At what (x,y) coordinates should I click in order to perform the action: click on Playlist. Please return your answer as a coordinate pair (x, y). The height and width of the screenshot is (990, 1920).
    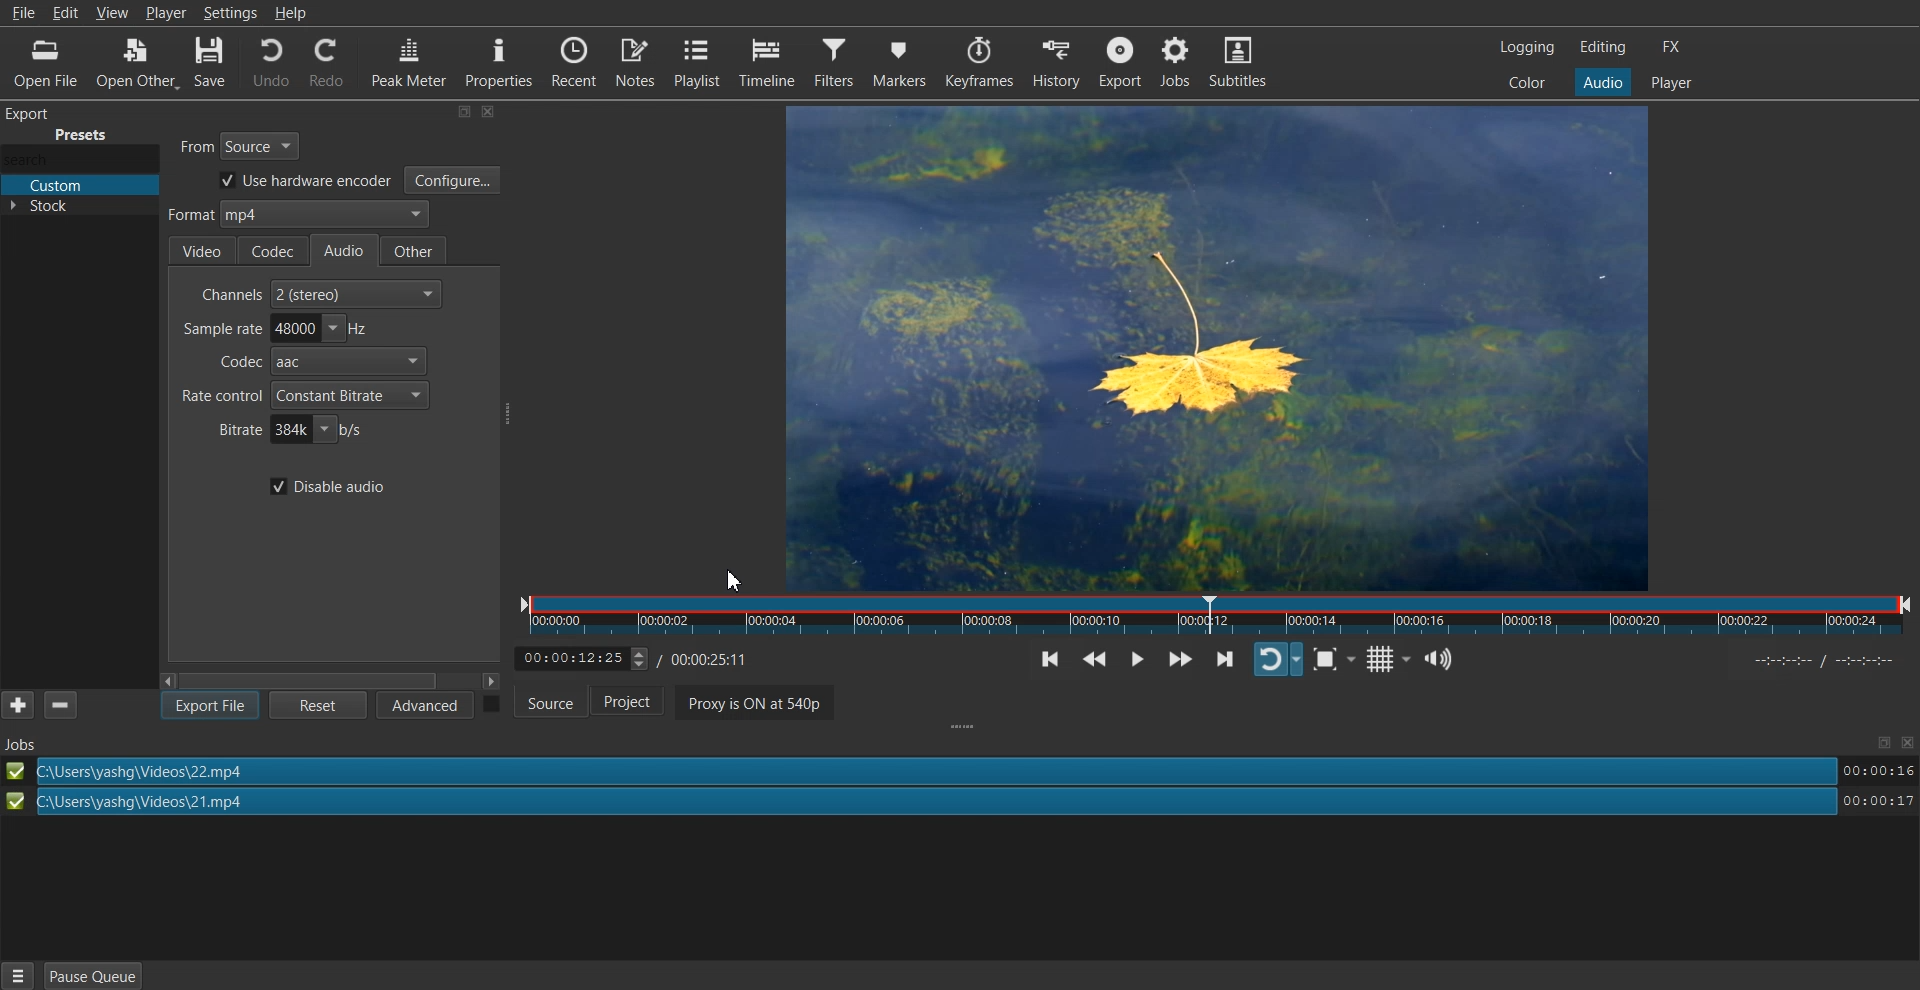
    Looking at the image, I should click on (699, 62).